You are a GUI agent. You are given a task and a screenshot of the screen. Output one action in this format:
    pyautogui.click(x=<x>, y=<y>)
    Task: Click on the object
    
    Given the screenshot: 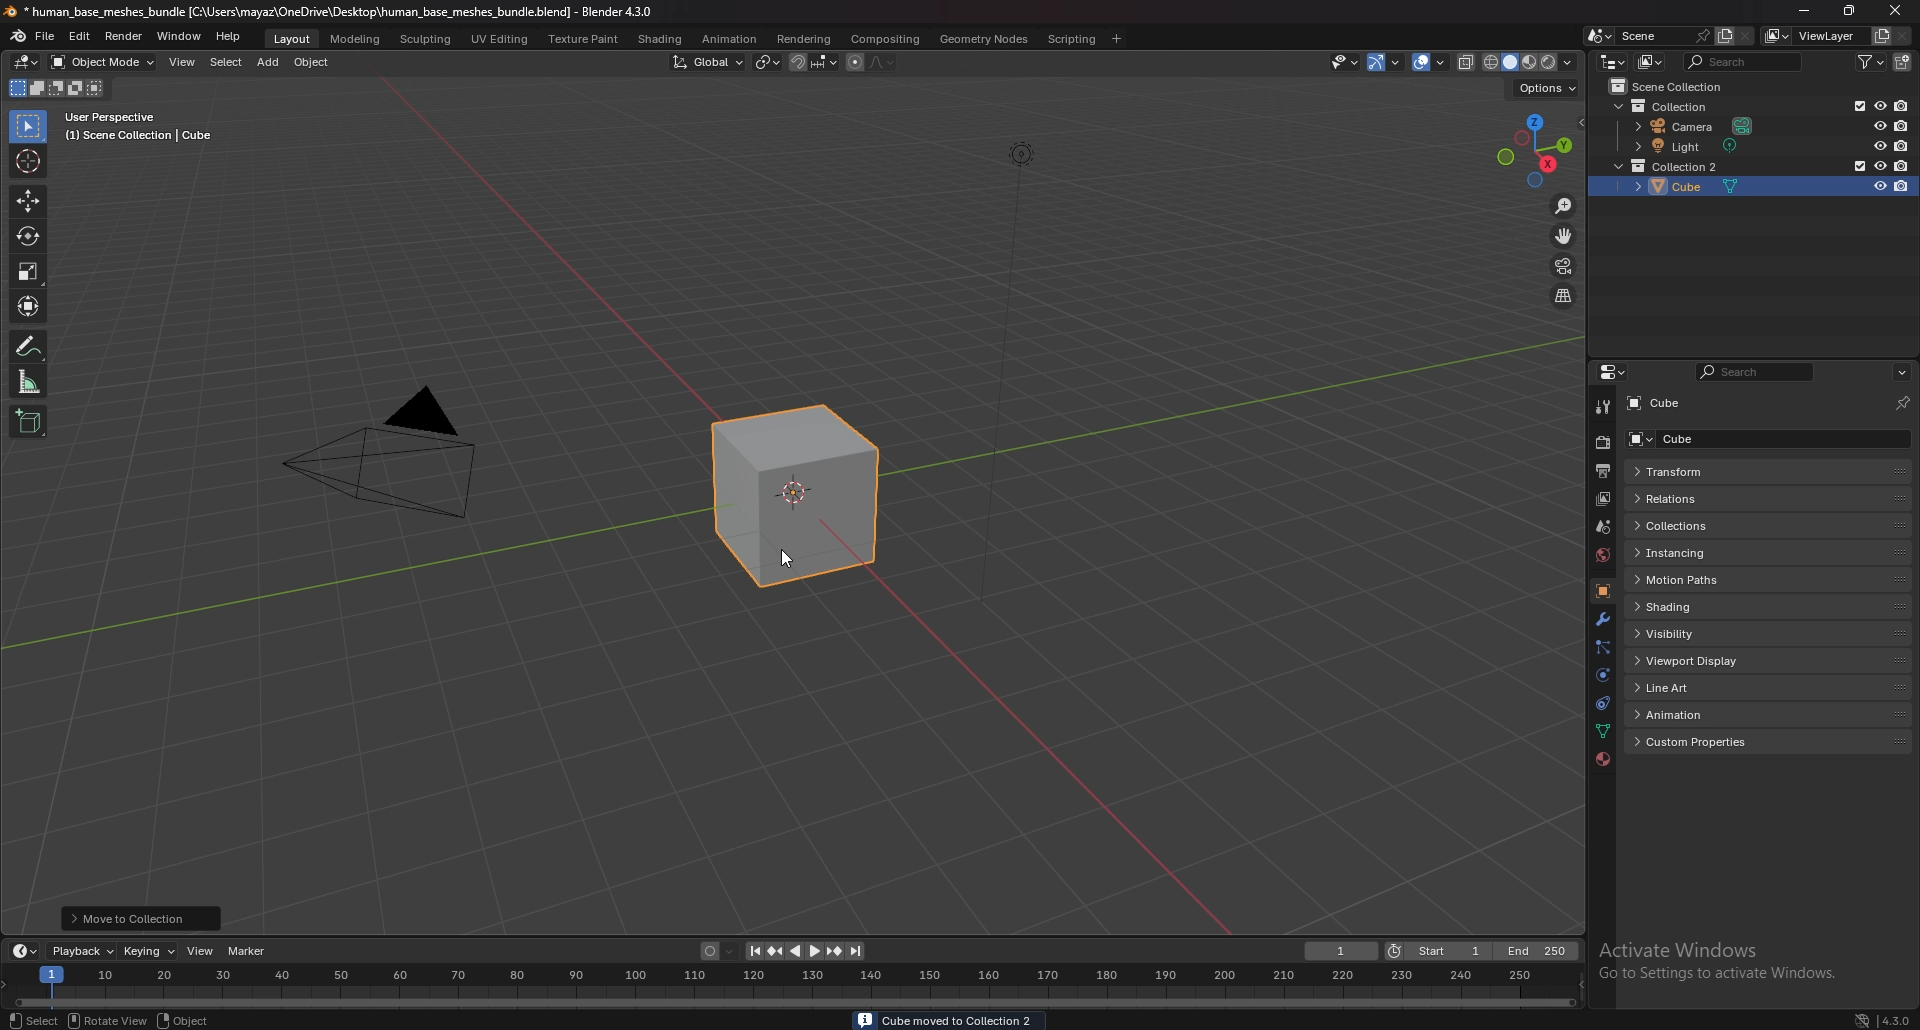 What is the action you would take?
    pyautogui.click(x=34, y=1018)
    